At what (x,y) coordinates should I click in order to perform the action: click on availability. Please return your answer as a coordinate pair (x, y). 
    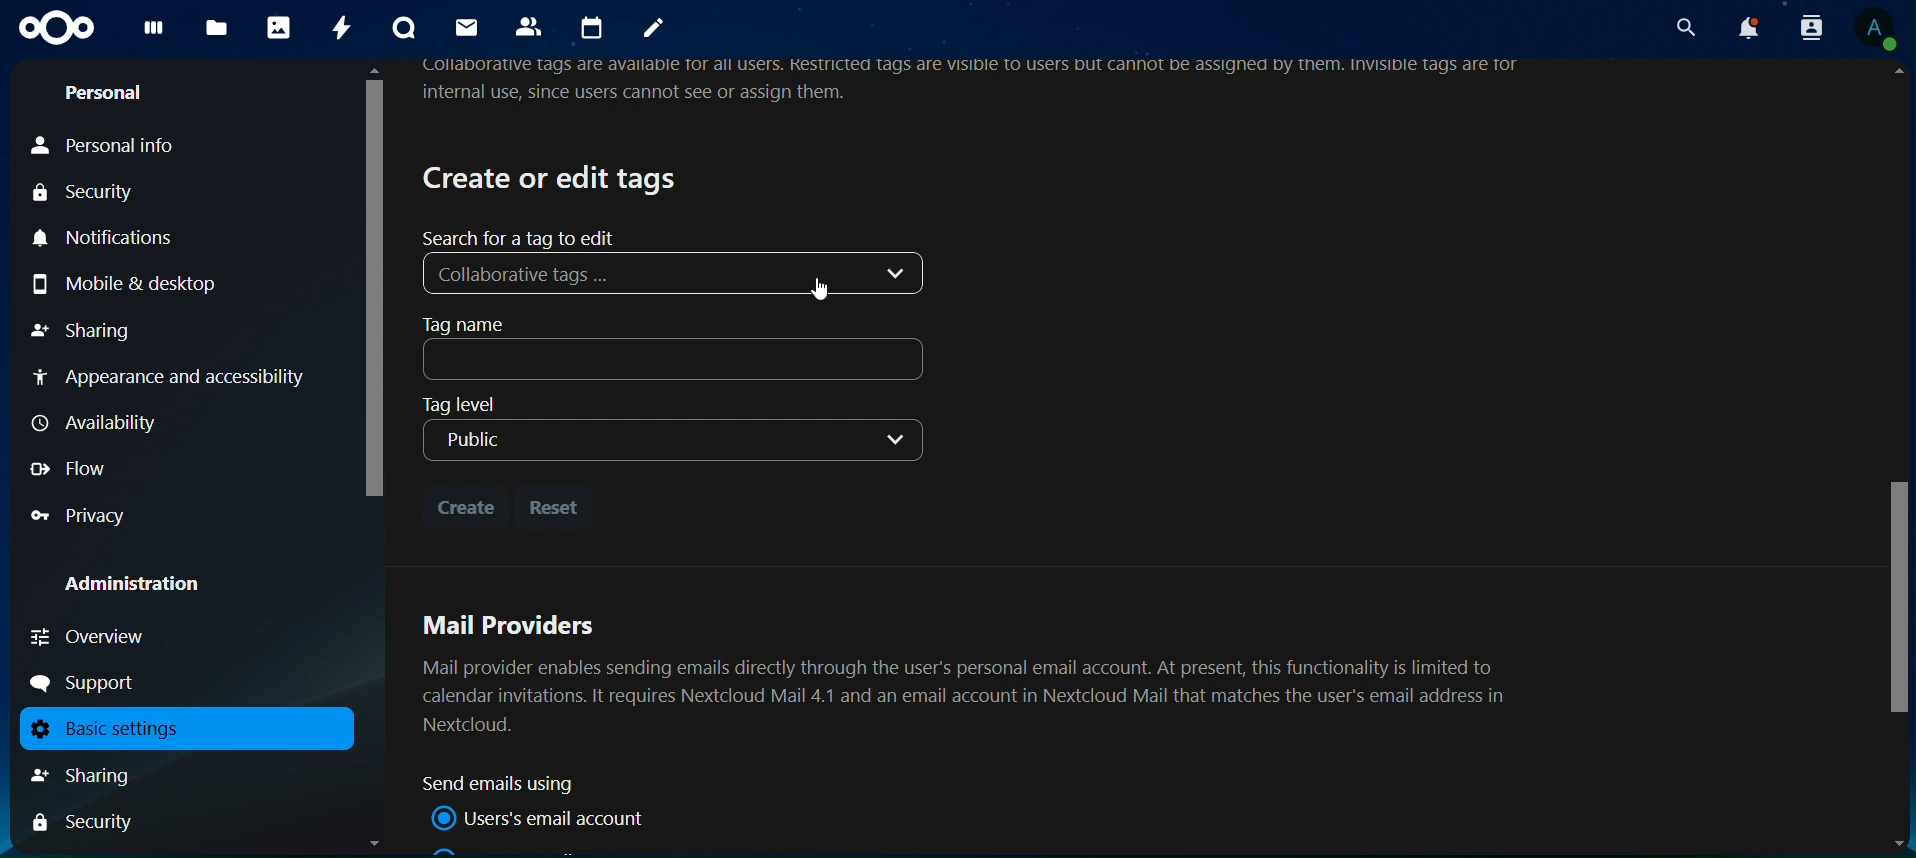
    Looking at the image, I should click on (101, 423).